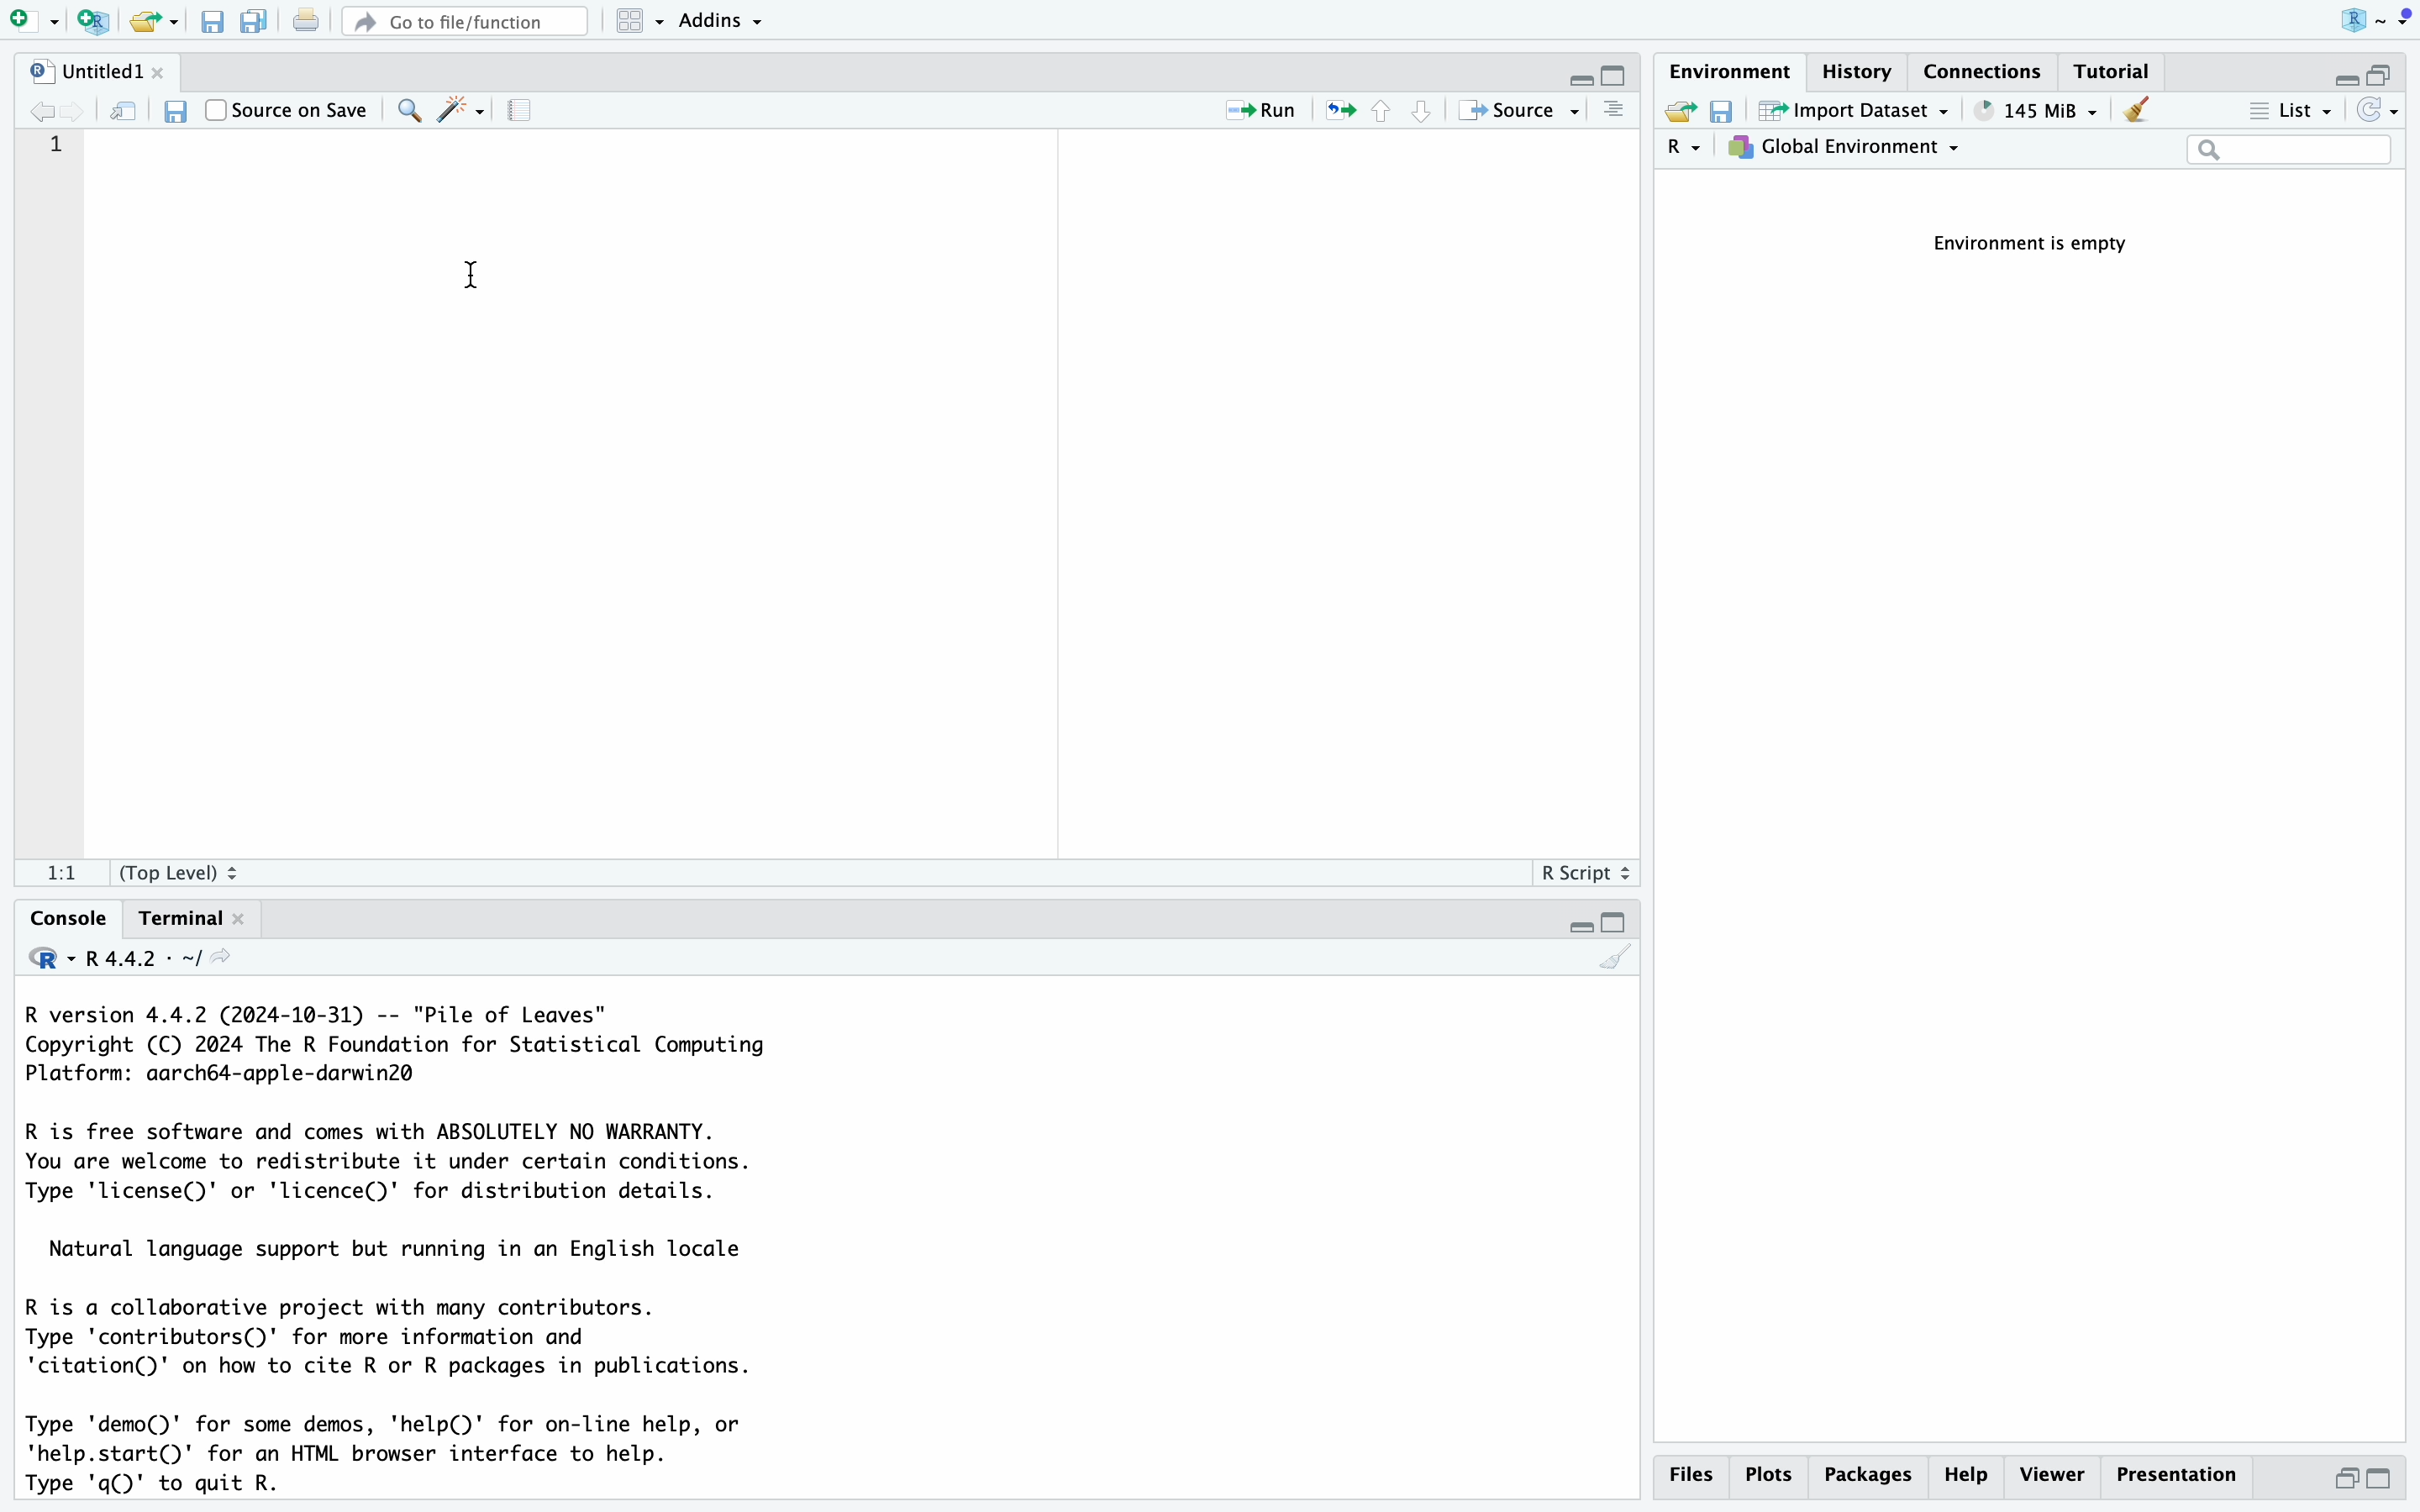 This screenshot has width=2420, height=1512. What do you see at coordinates (1335, 114) in the screenshot?
I see `re-run the previous code region` at bounding box center [1335, 114].